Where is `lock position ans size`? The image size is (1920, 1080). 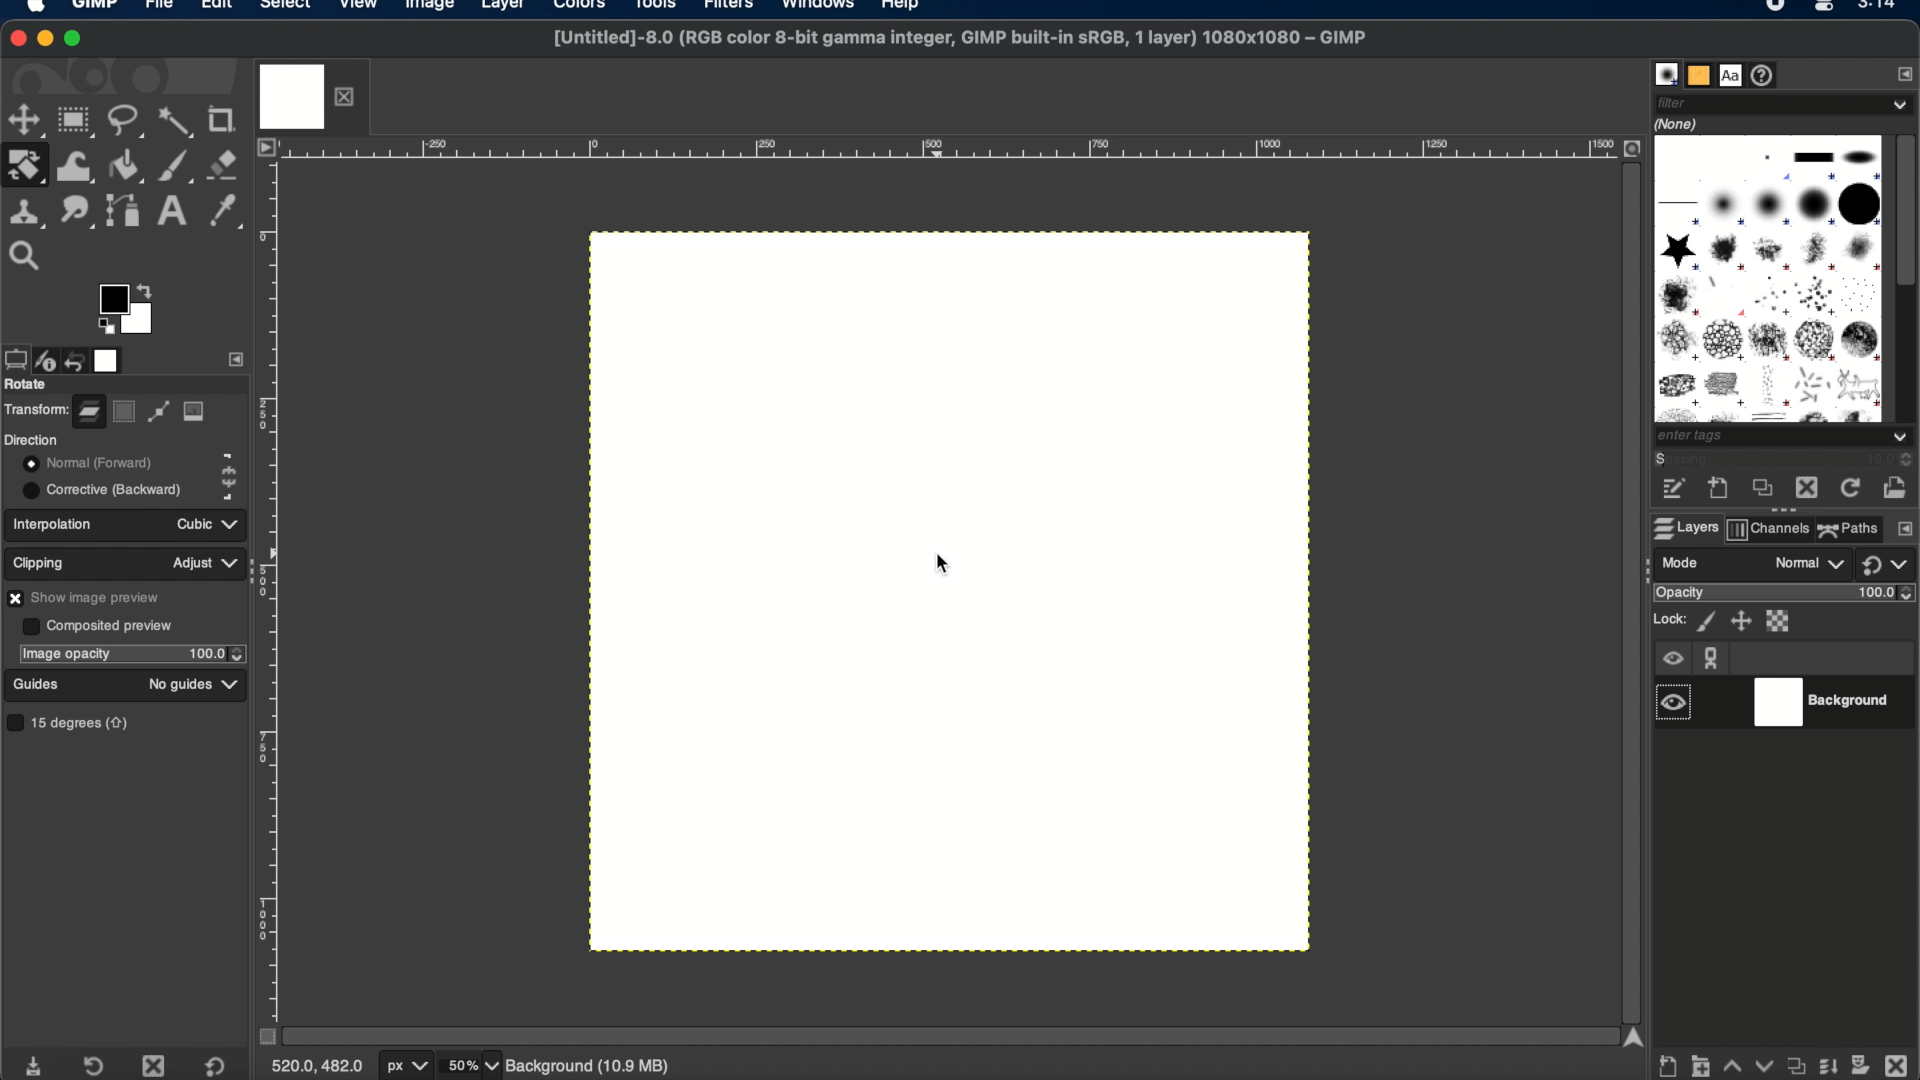 lock position ans size is located at coordinates (1739, 621).